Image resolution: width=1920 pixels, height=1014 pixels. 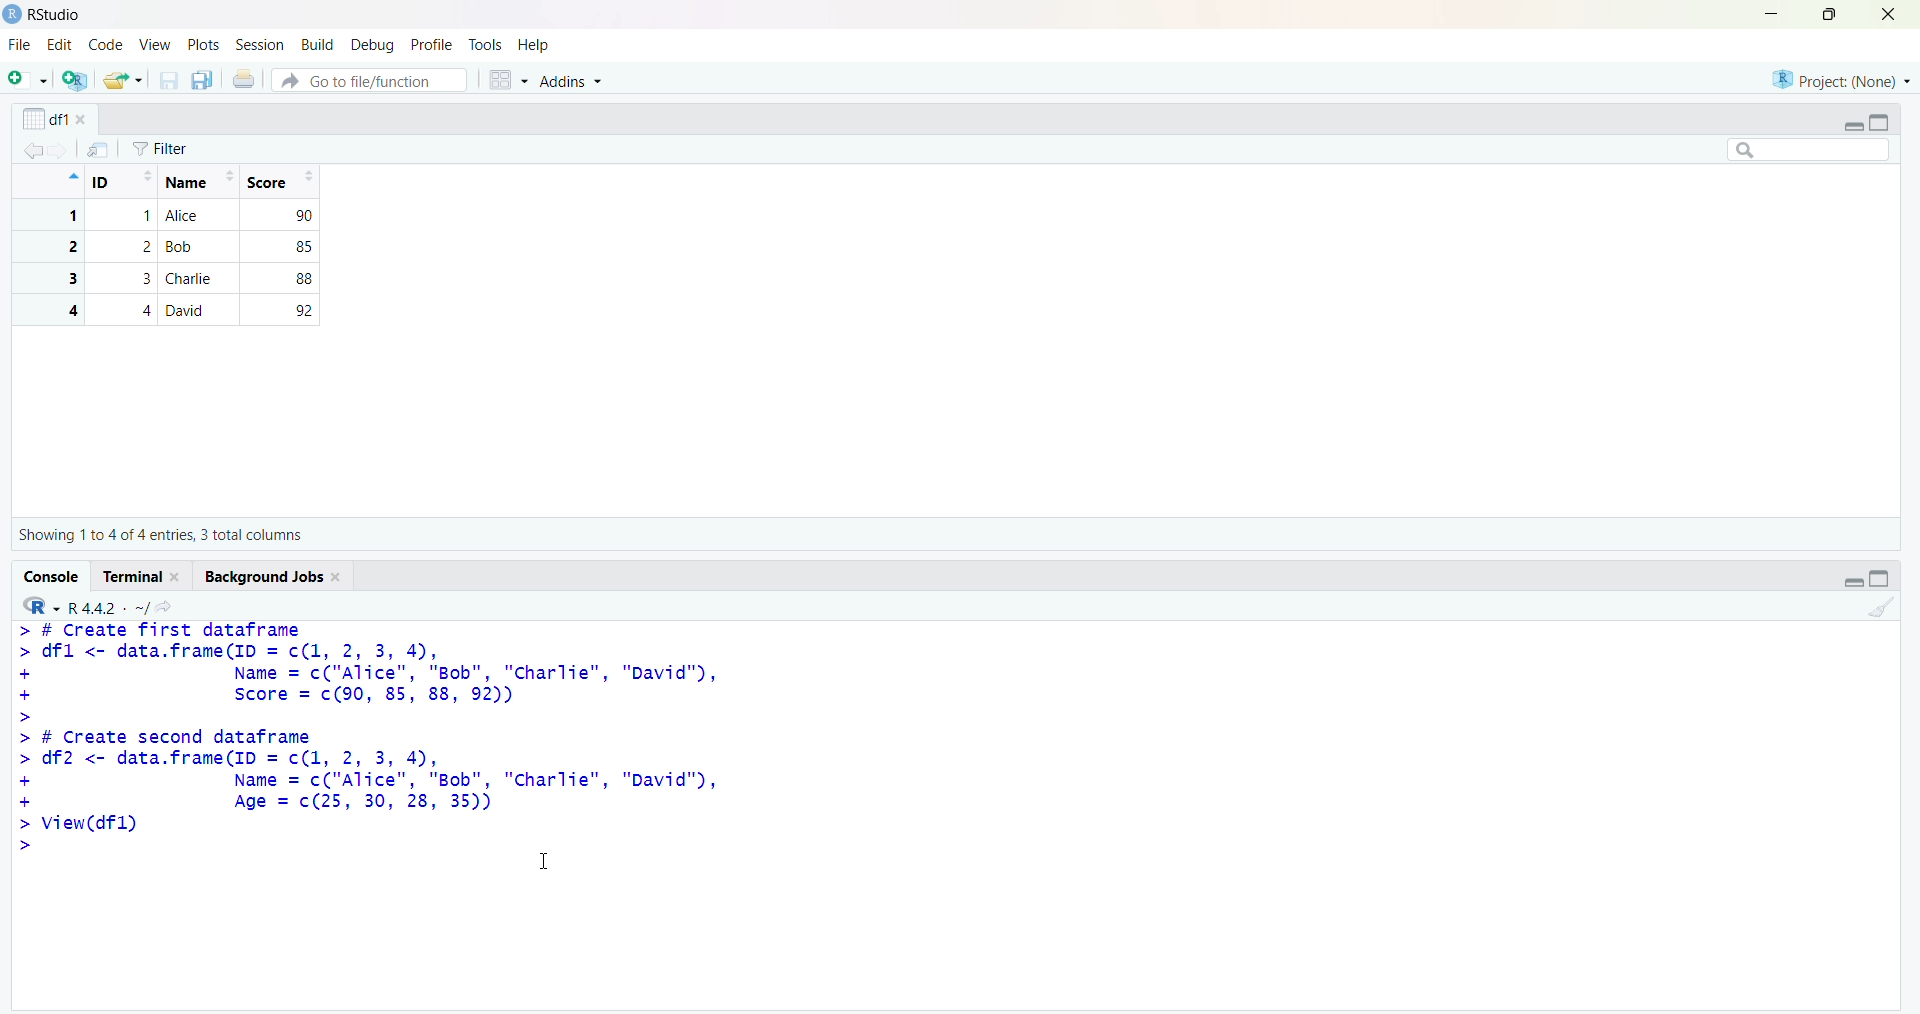 I want to click on add R file, so click(x=76, y=80).